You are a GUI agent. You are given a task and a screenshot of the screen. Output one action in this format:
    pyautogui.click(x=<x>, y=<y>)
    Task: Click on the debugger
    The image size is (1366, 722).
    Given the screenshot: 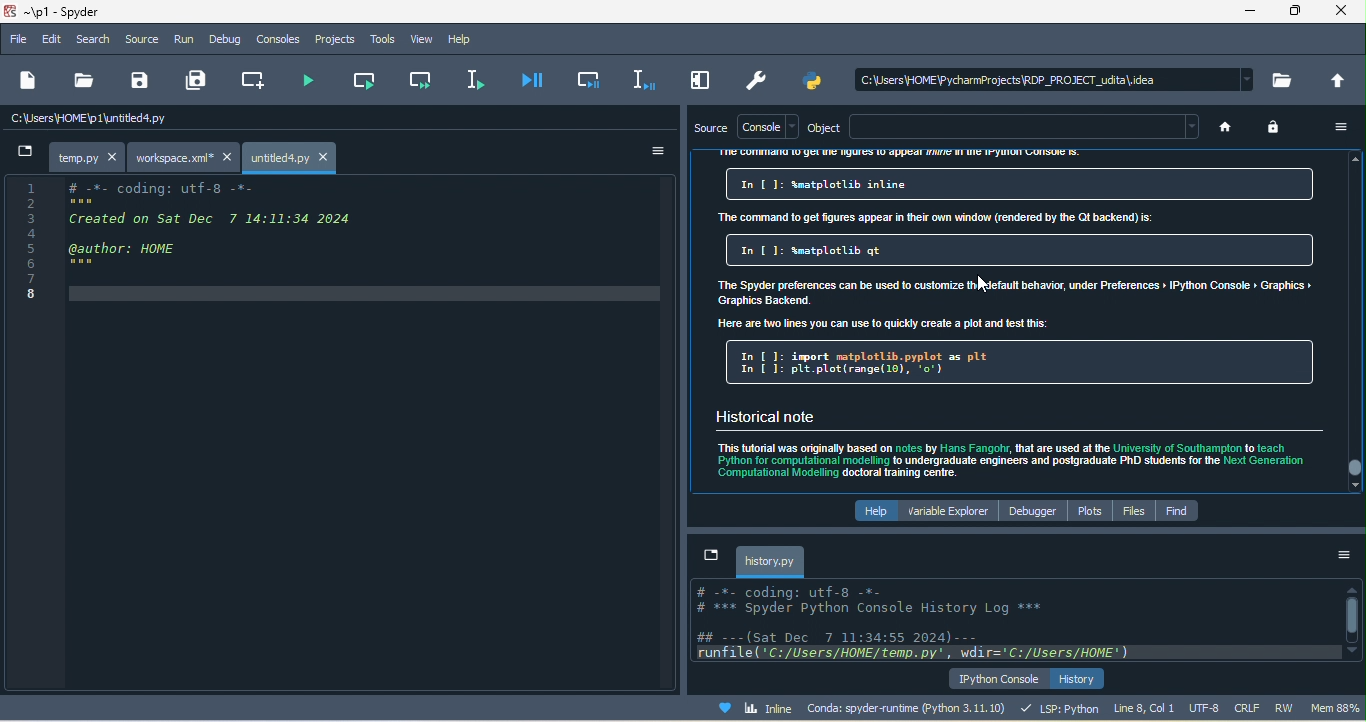 What is the action you would take?
    pyautogui.click(x=1035, y=513)
    